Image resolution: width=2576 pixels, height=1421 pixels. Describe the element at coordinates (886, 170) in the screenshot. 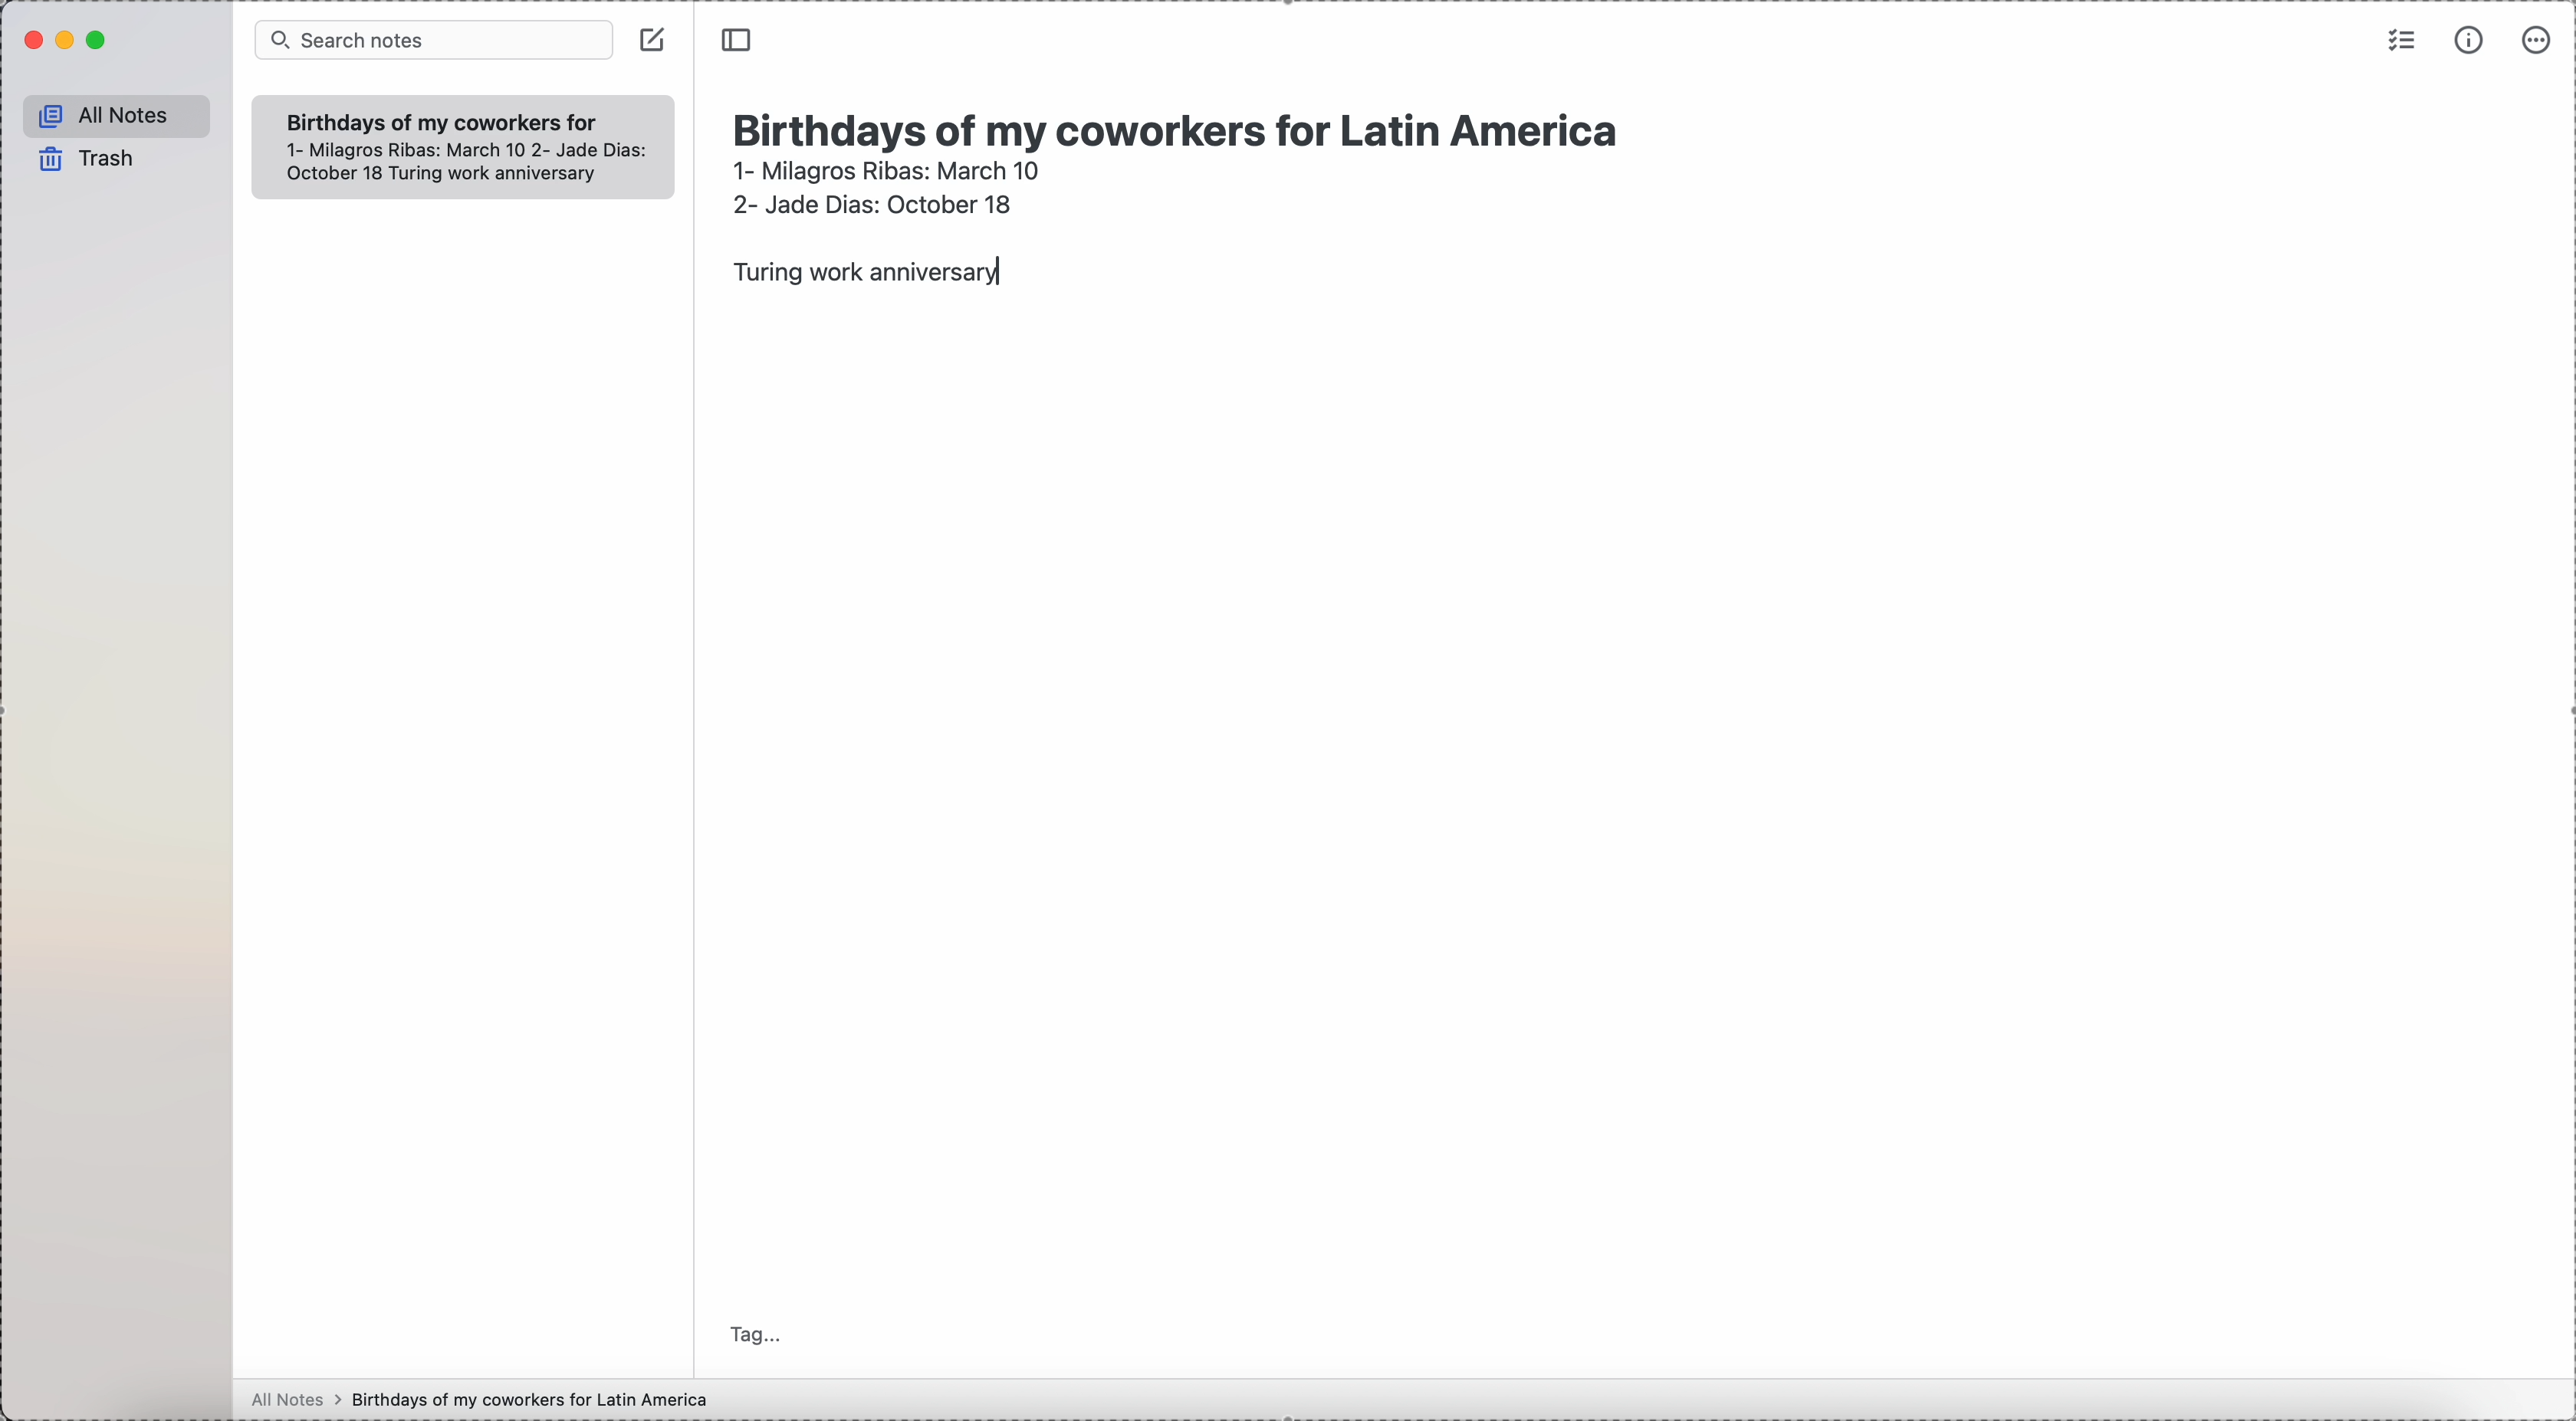

I see `1- Milagros` at that location.